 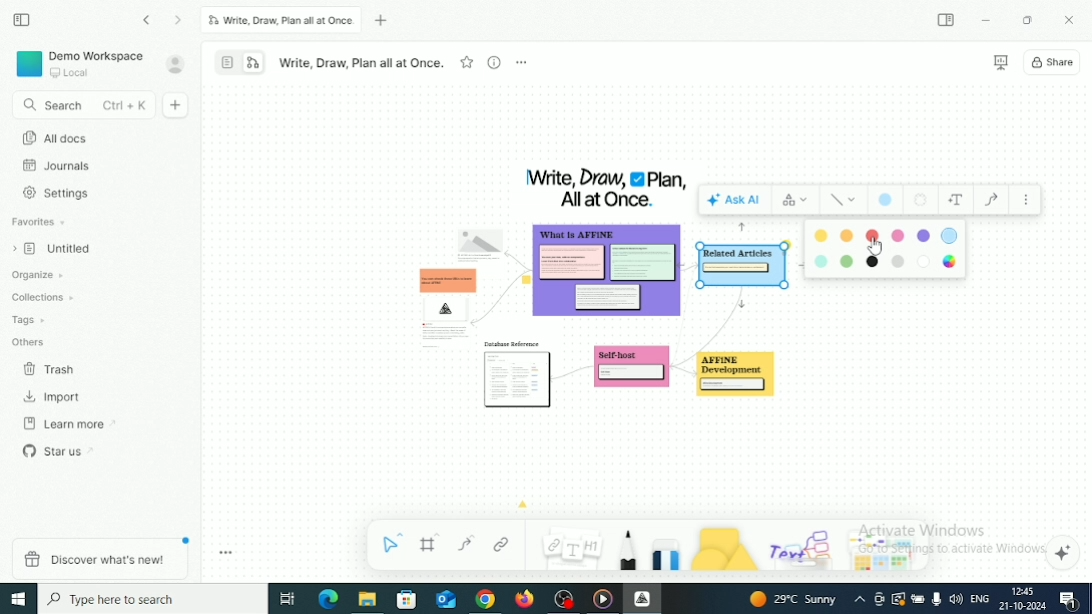 What do you see at coordinates (1021, 606) in the screenshot?
I see `Date` at bounding box center [1021, 606].